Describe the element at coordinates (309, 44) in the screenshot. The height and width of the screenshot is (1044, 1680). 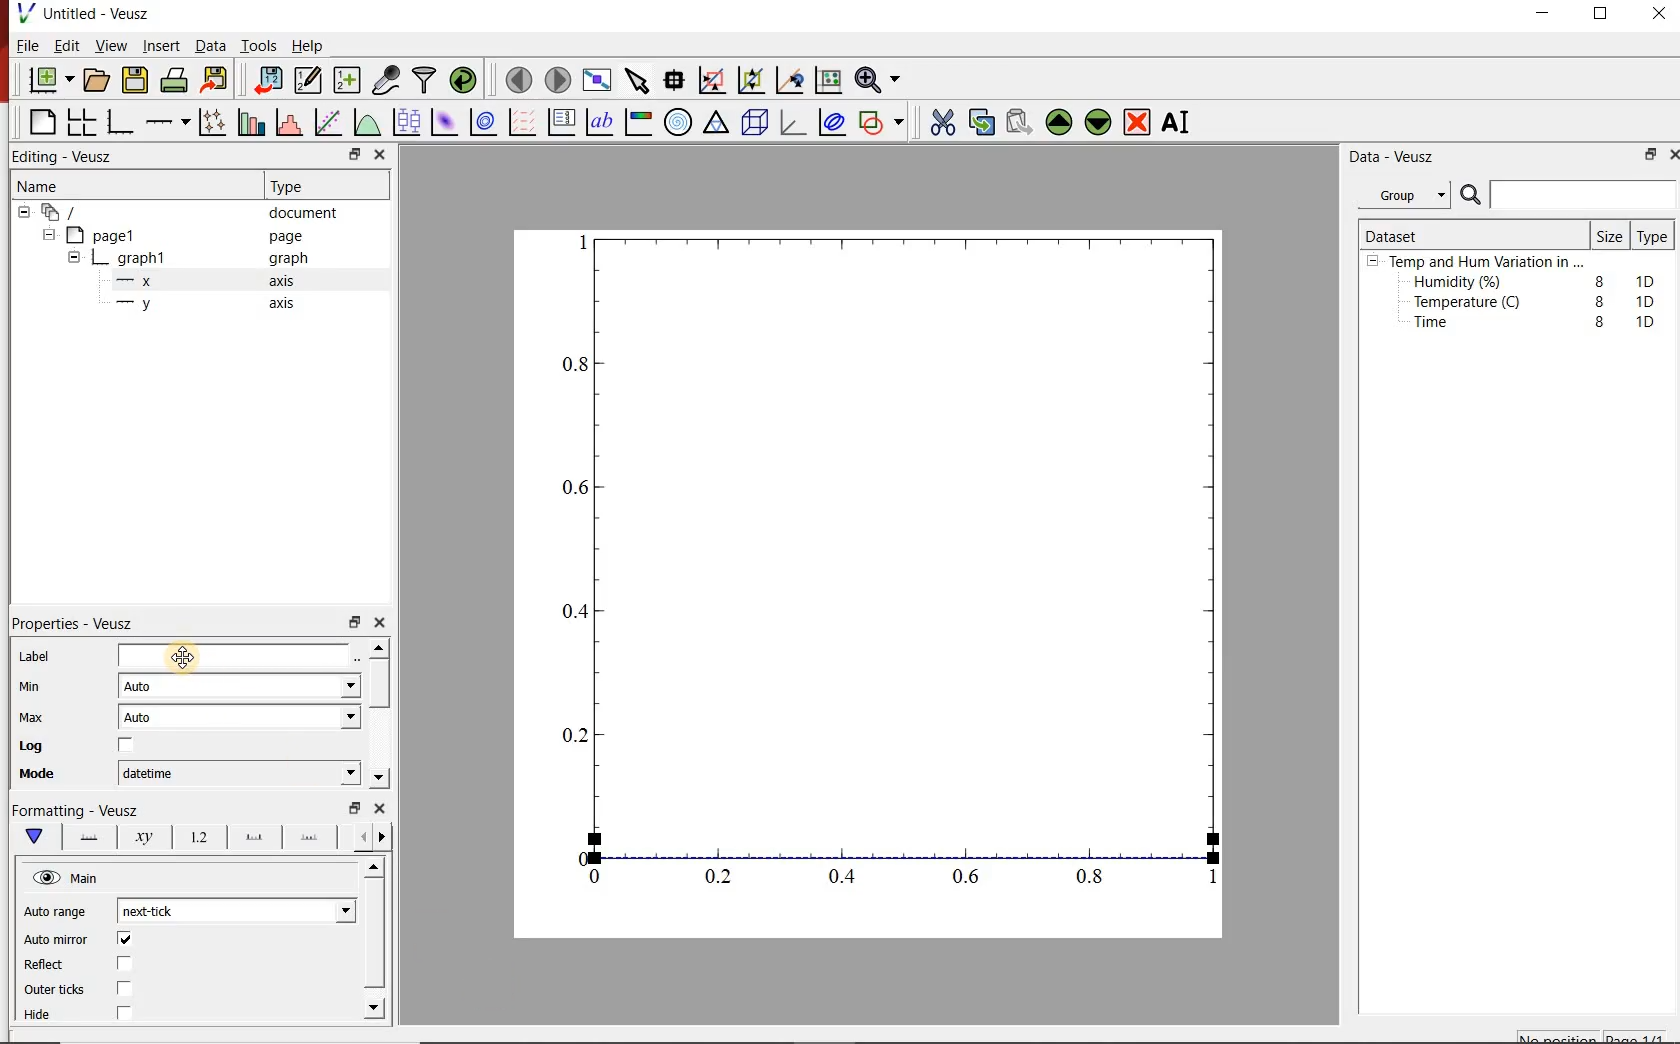
I see `Help` at that location.